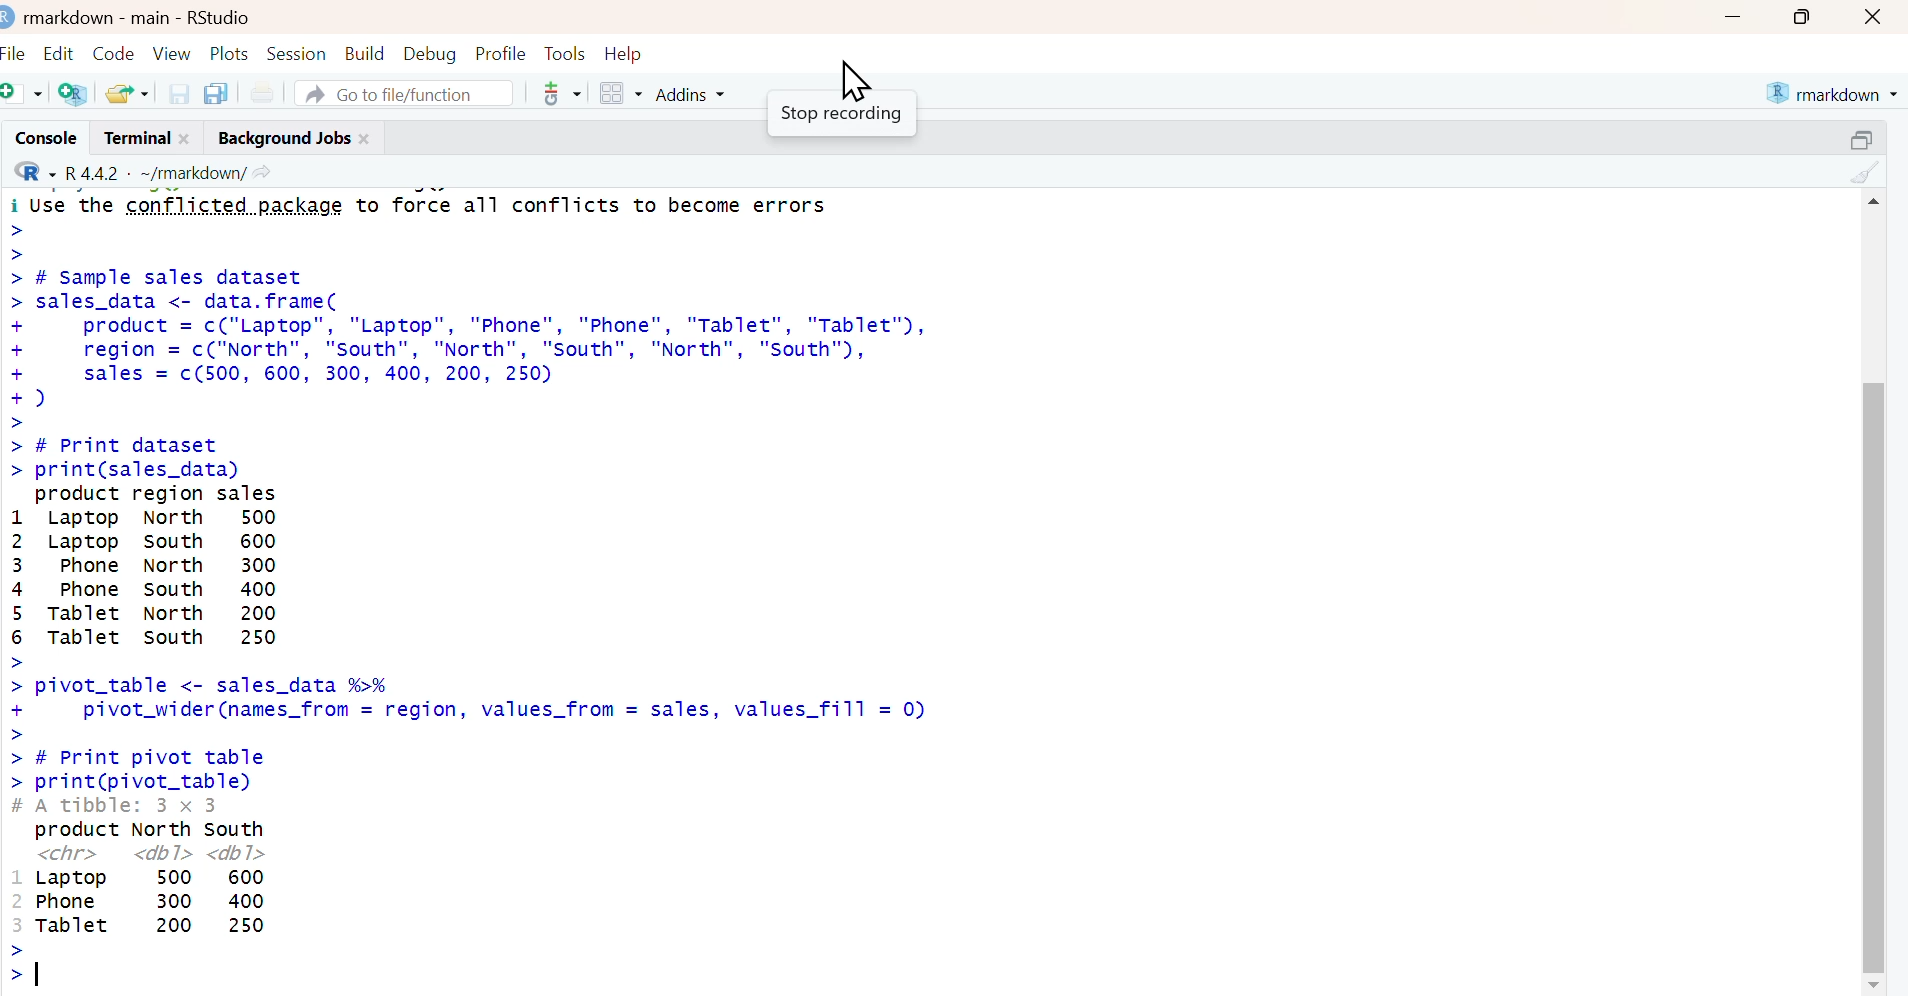 This screenshot has width=1908, height=996. Describe the element at coordinates (93, 171) in the screenshot. I see `R 4.4.2` at that location.